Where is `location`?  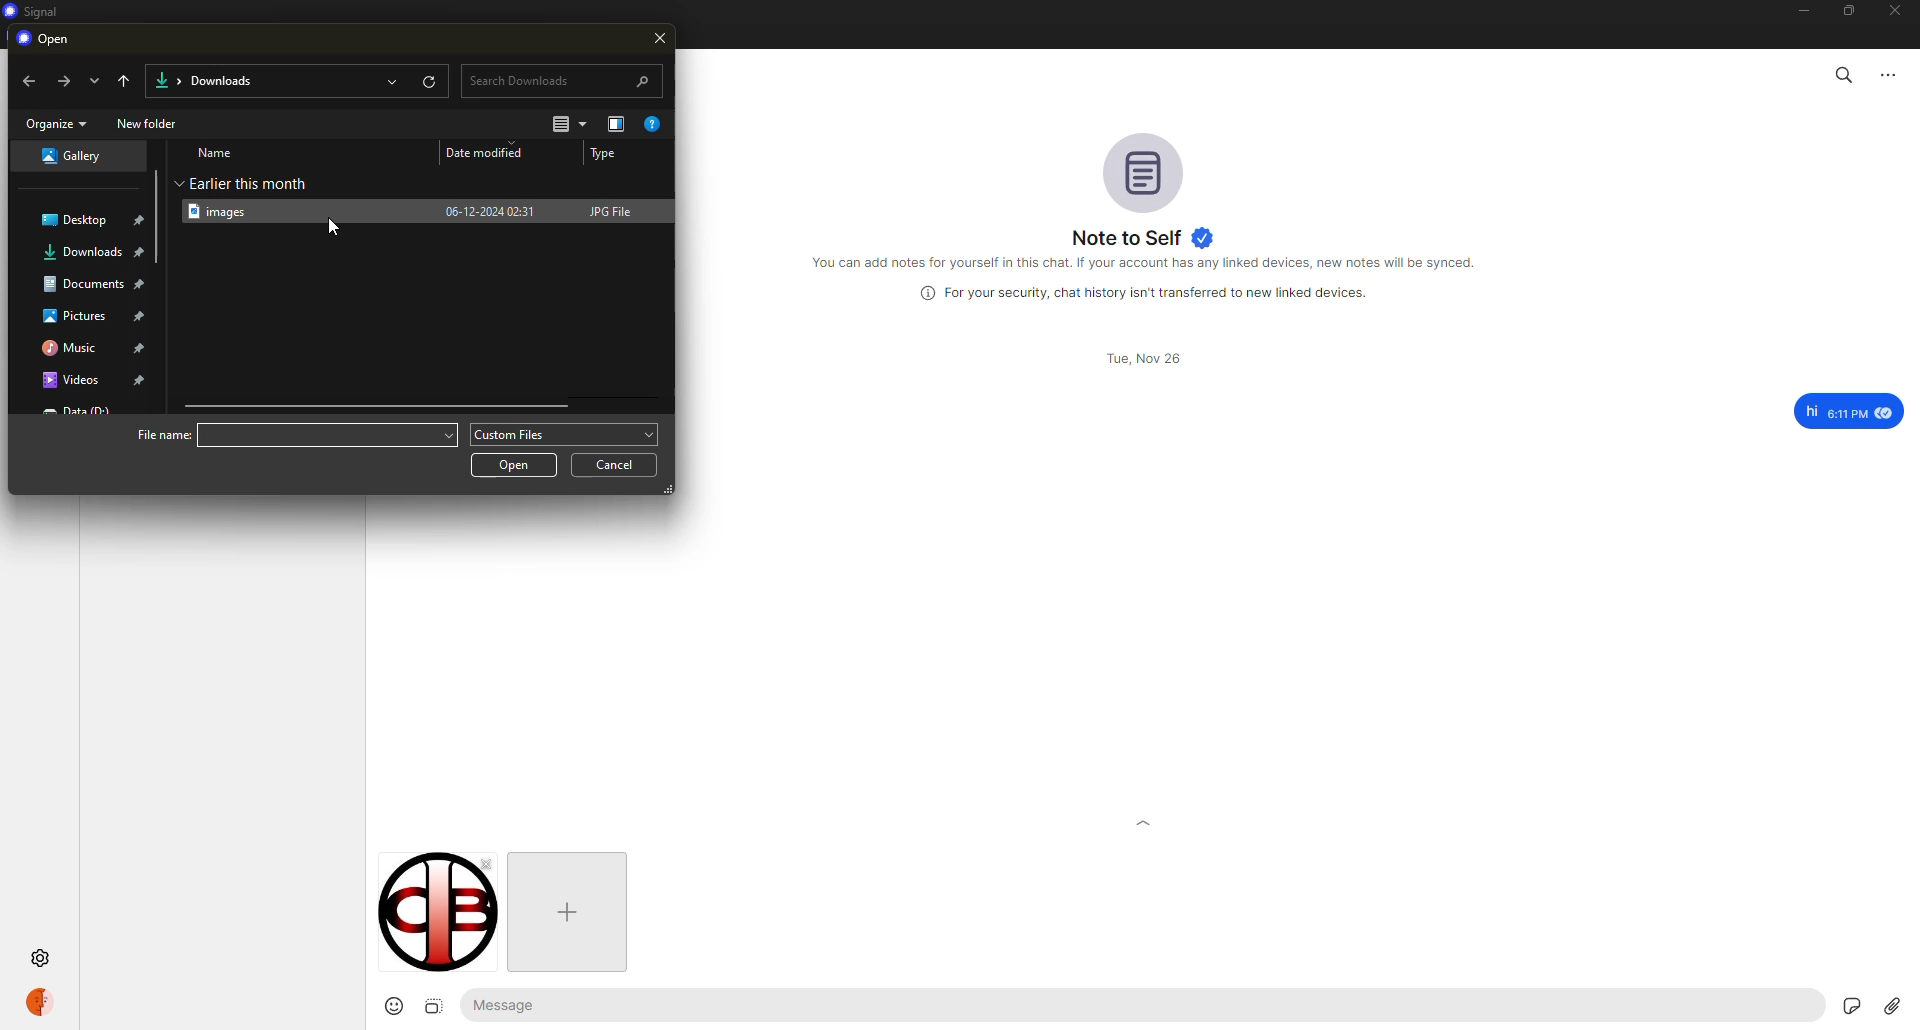 location is located at coordinates (84, 284).